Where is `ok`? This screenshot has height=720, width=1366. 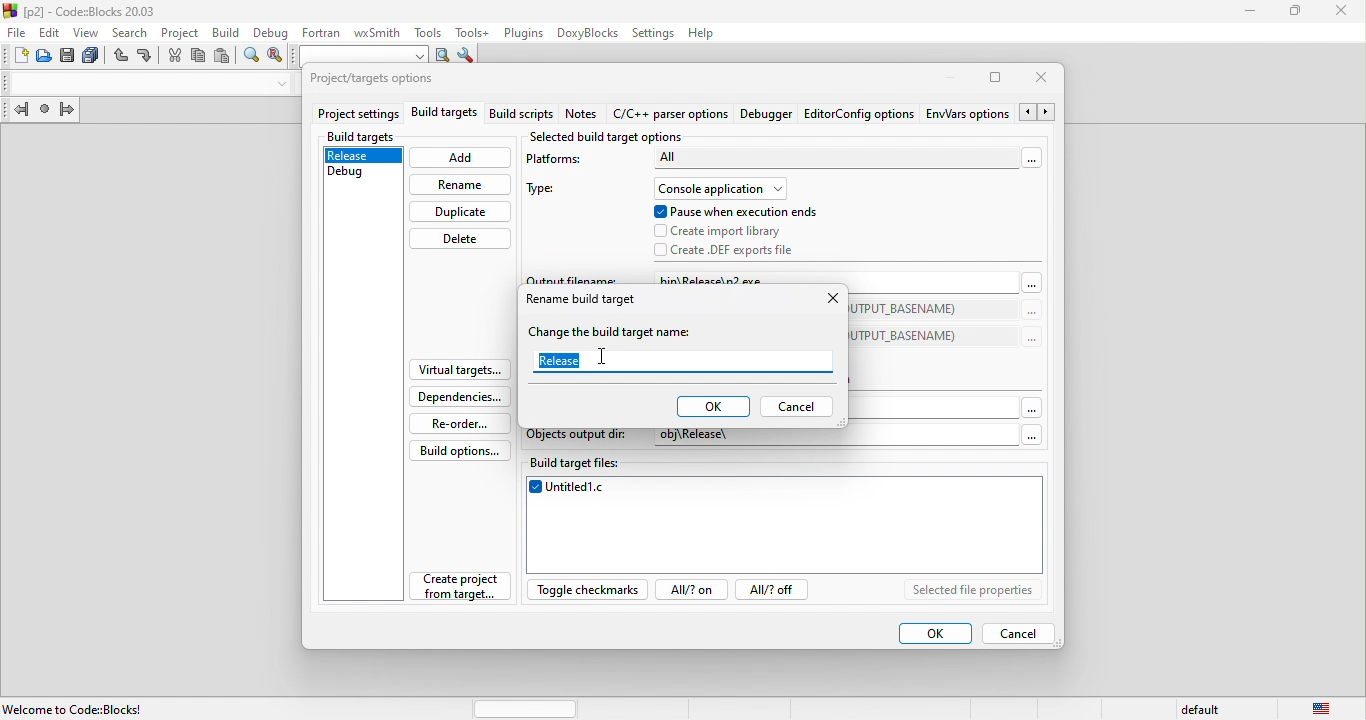 ok is located at coordinates (712, 407).